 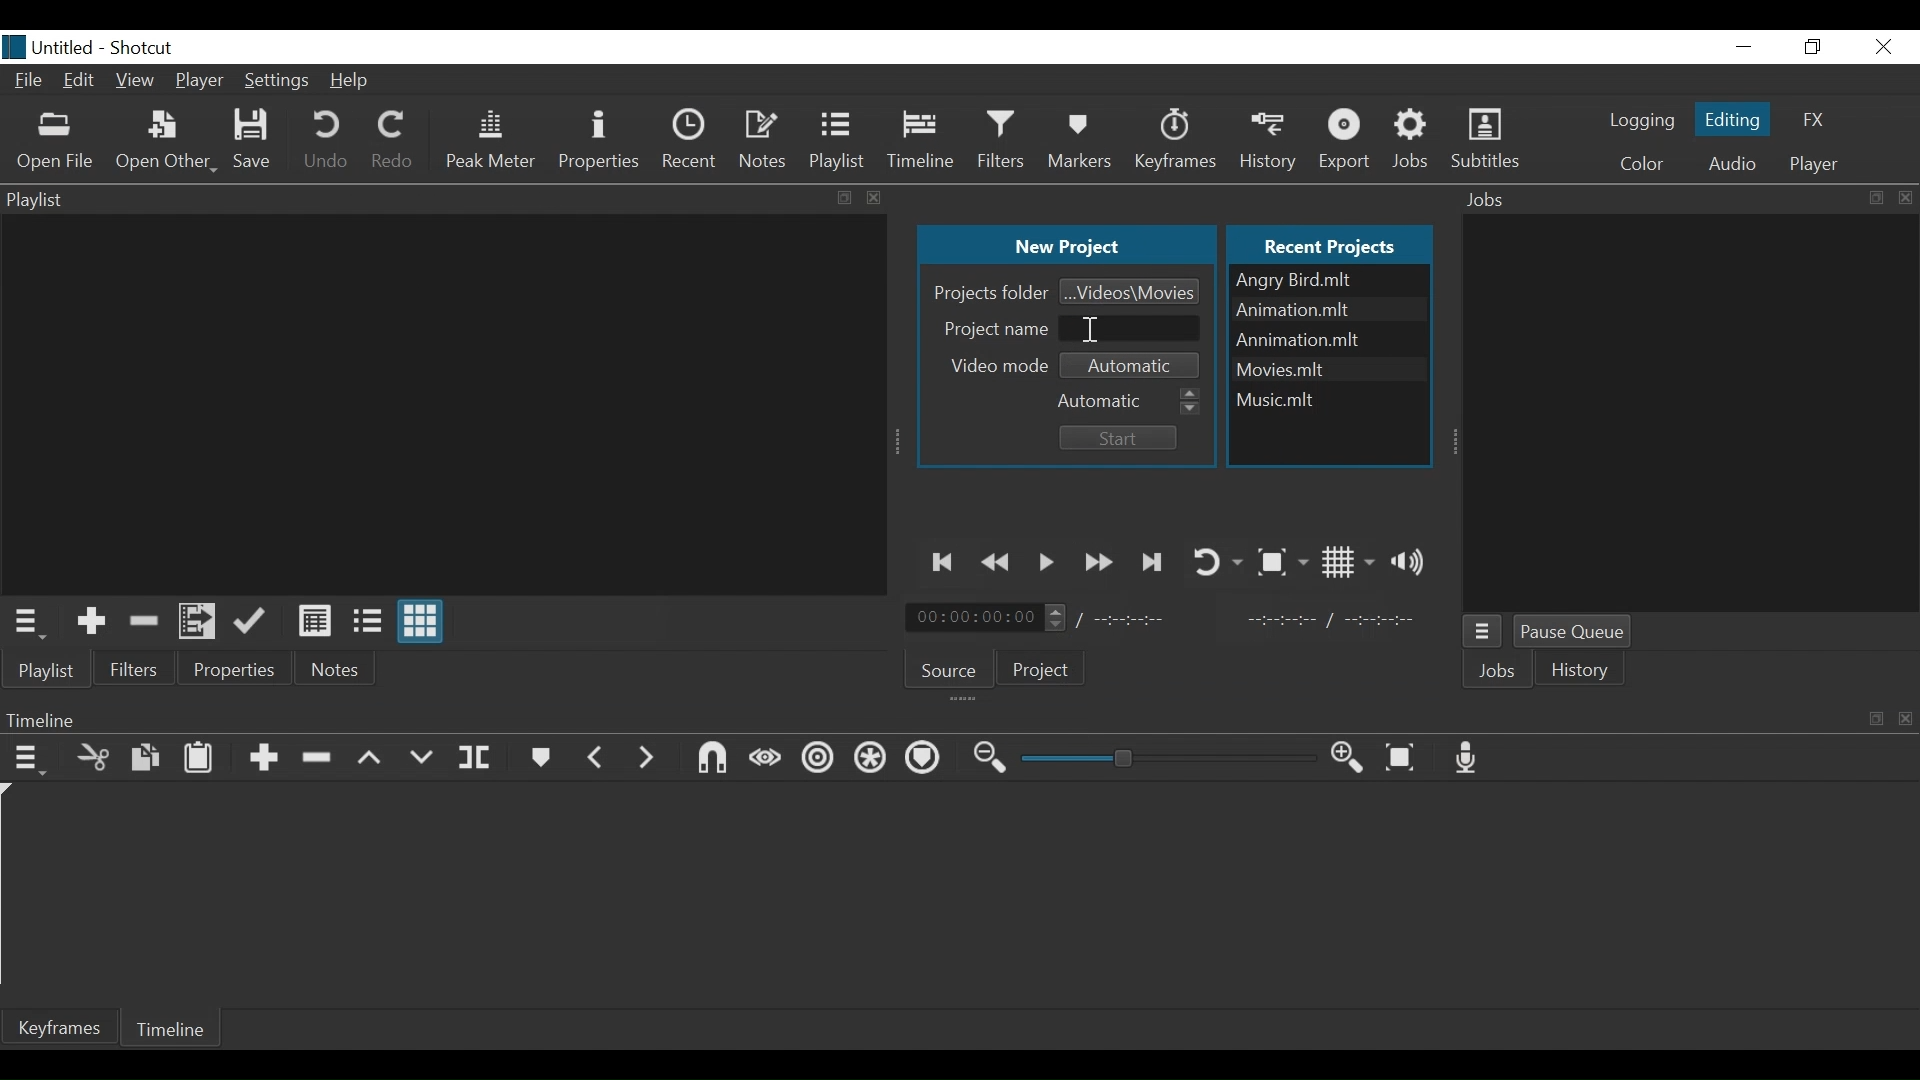 What do you see at coordinates (1143, 620) in the screenshot?
I see `Total Duration` at bounding box center [1143, 620].